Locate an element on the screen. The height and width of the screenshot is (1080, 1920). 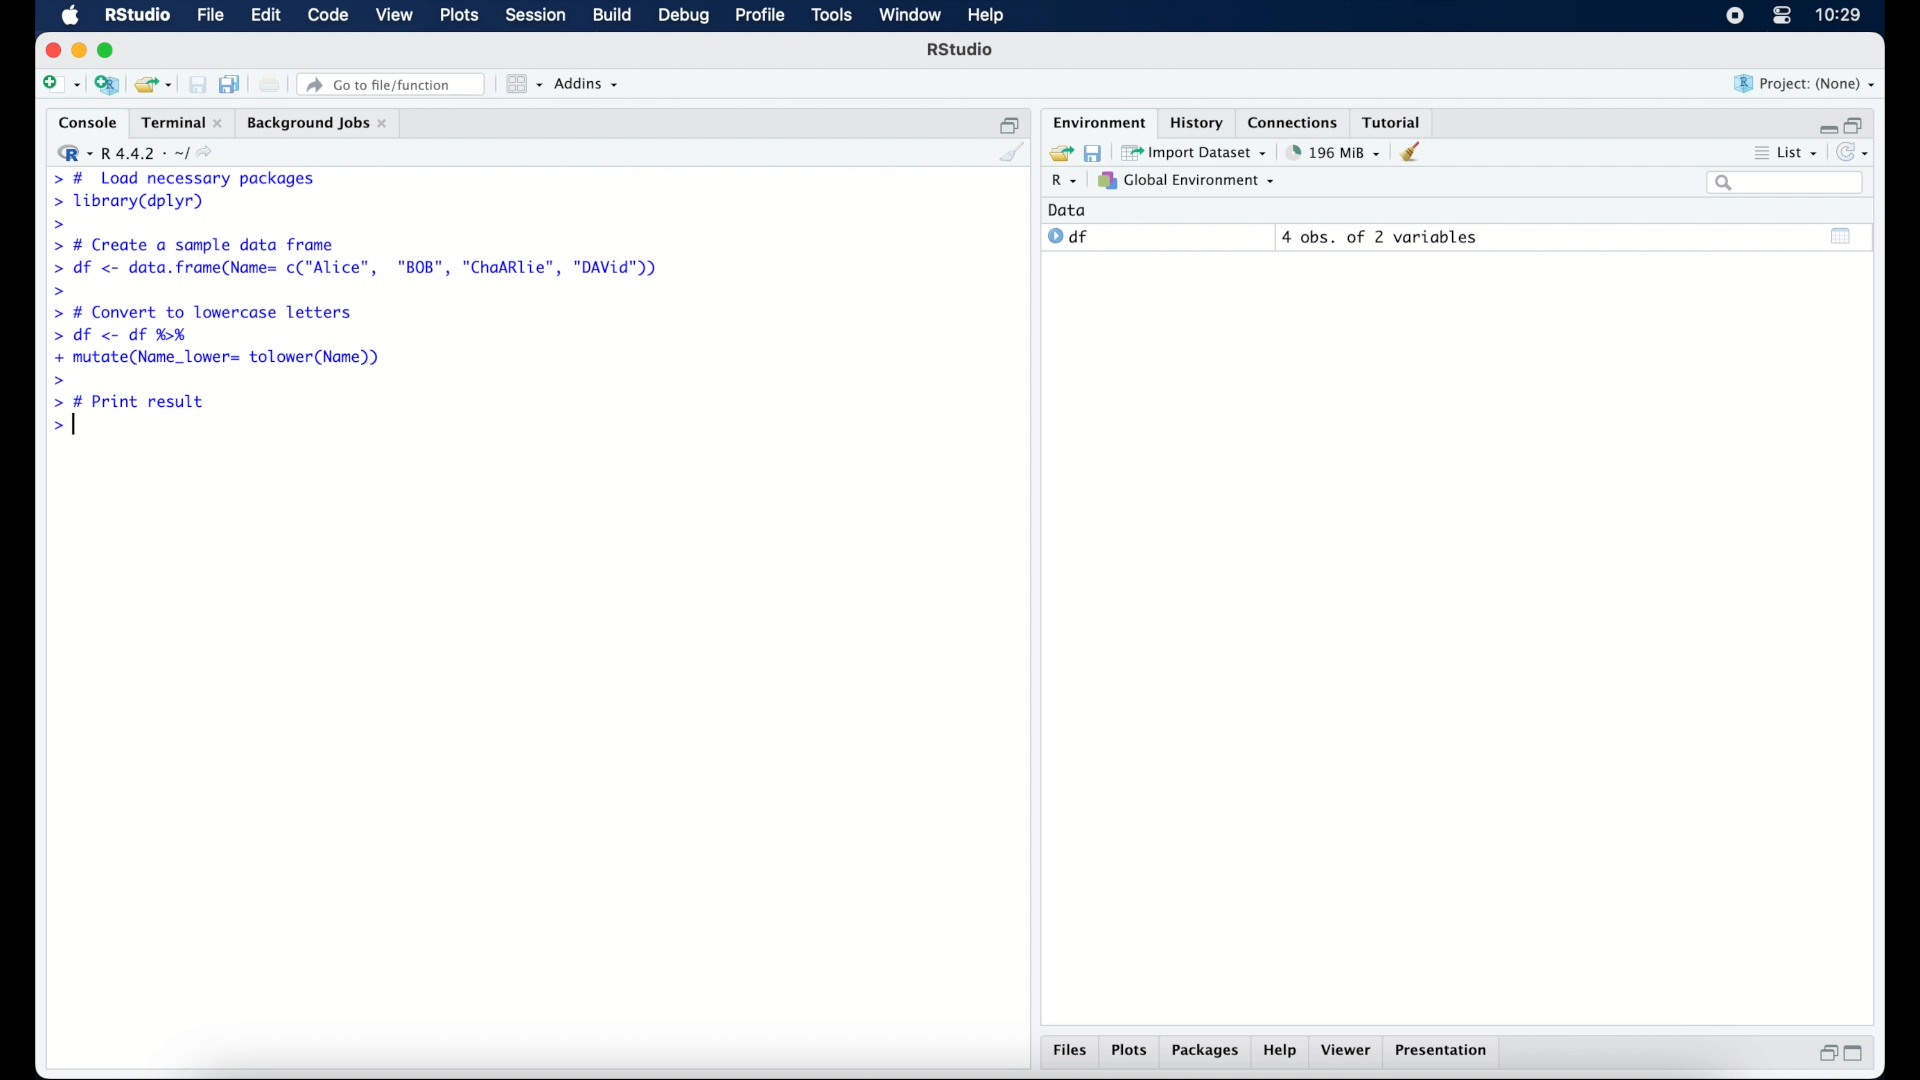
10.27 is located at coordinates (1838, 15).